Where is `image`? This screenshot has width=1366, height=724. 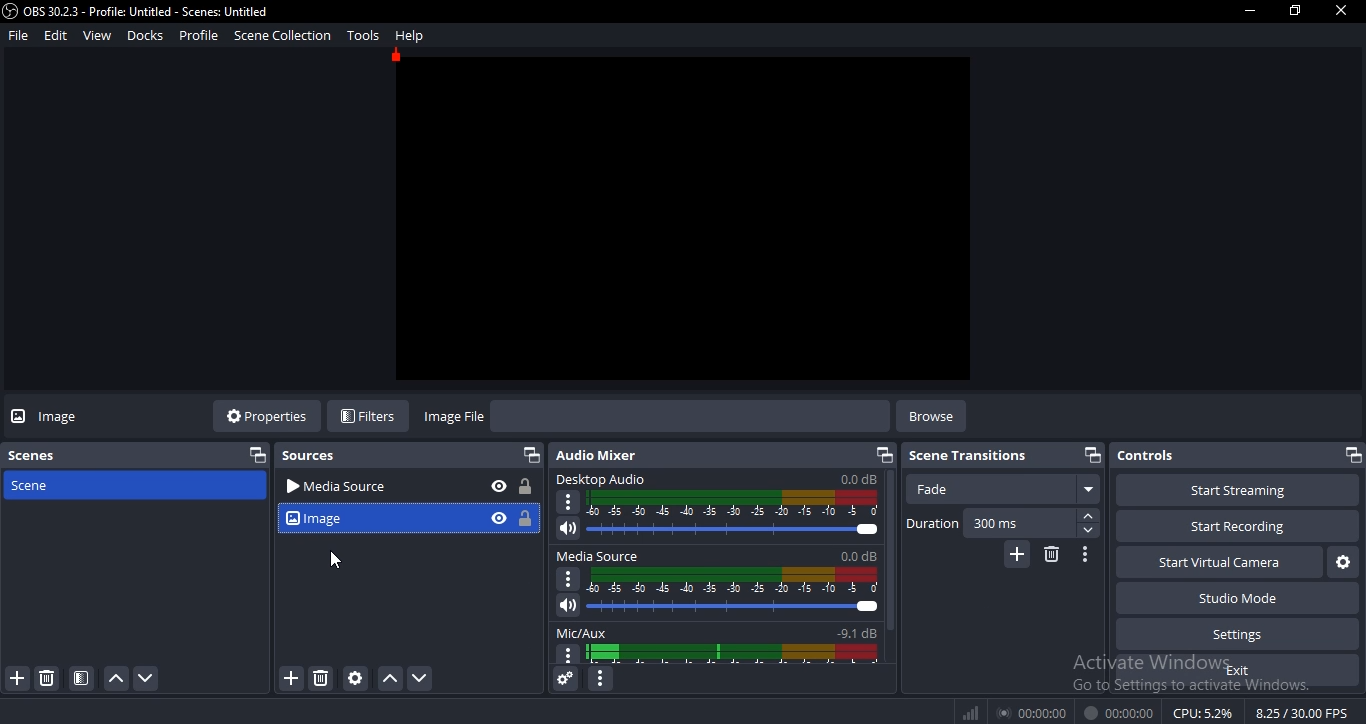
image is located at coordinates (371, 518).